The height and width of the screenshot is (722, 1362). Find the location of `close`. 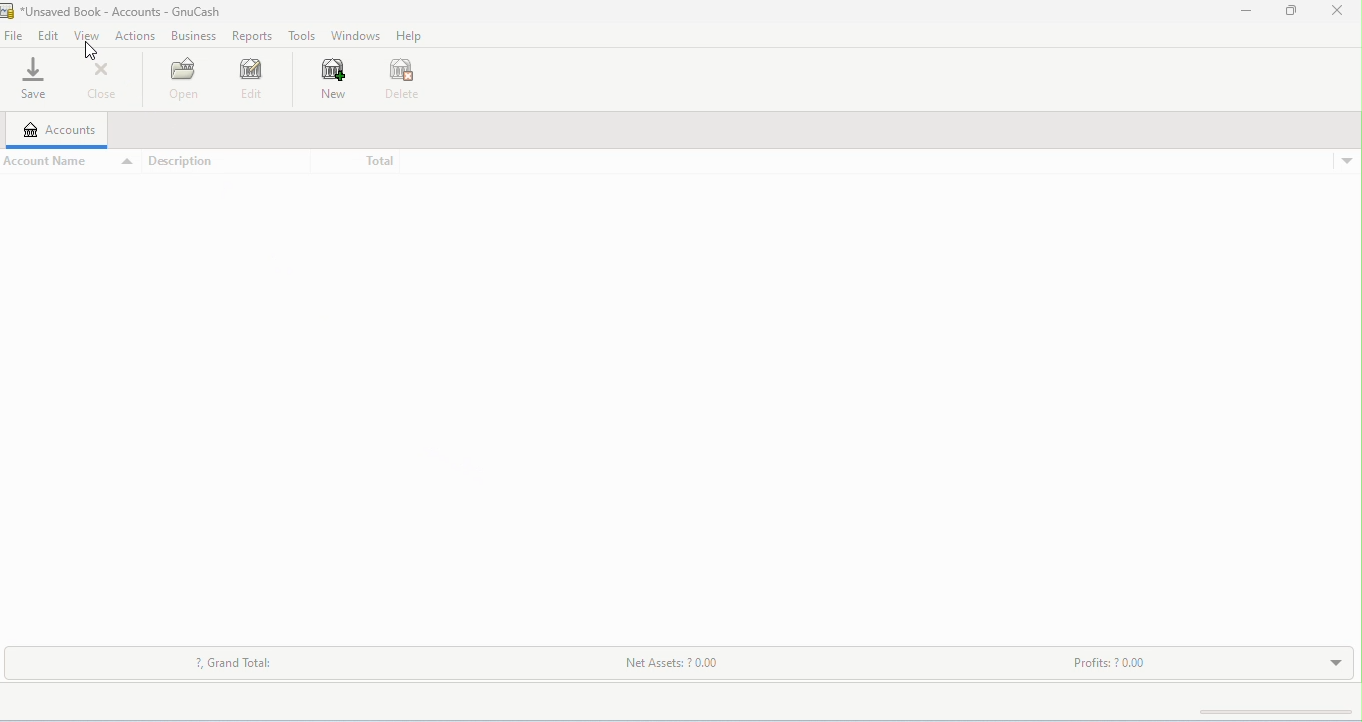

close is located at coordinates (101, 79).